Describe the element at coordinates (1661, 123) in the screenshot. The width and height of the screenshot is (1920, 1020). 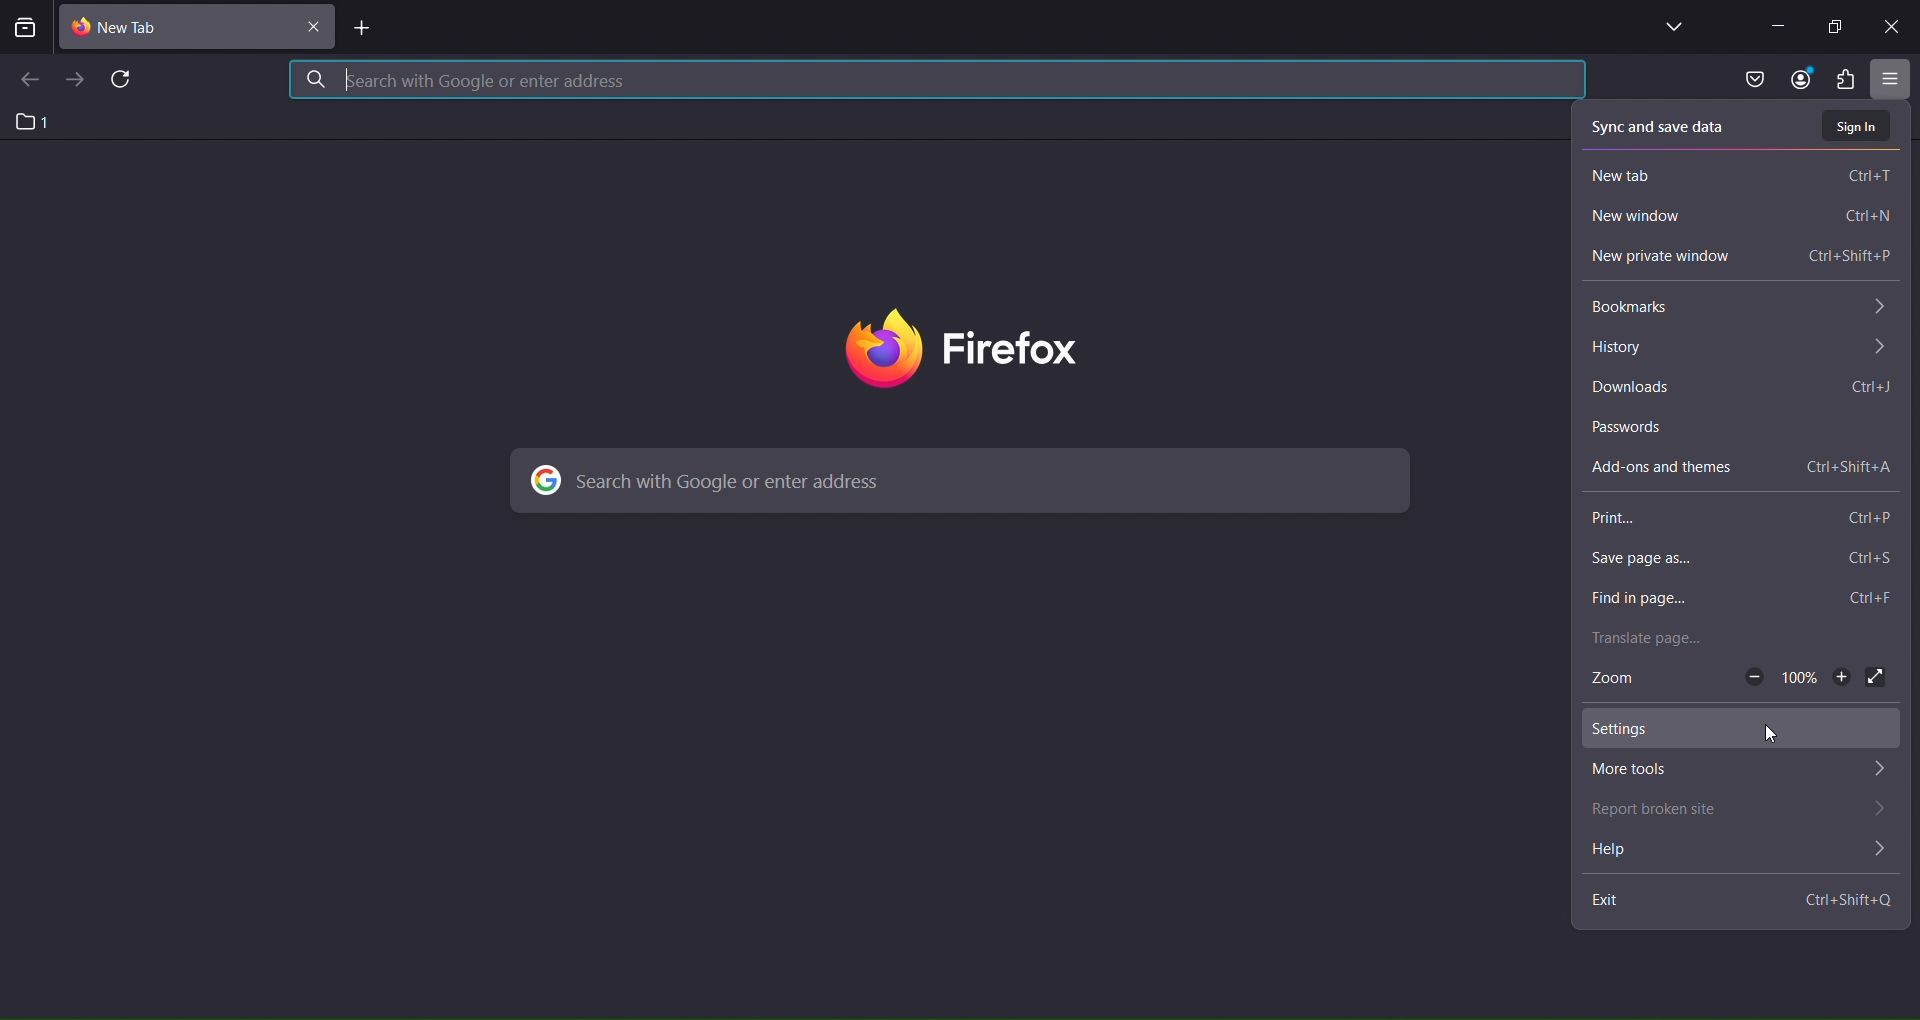
I see `sync and new data` at that location.